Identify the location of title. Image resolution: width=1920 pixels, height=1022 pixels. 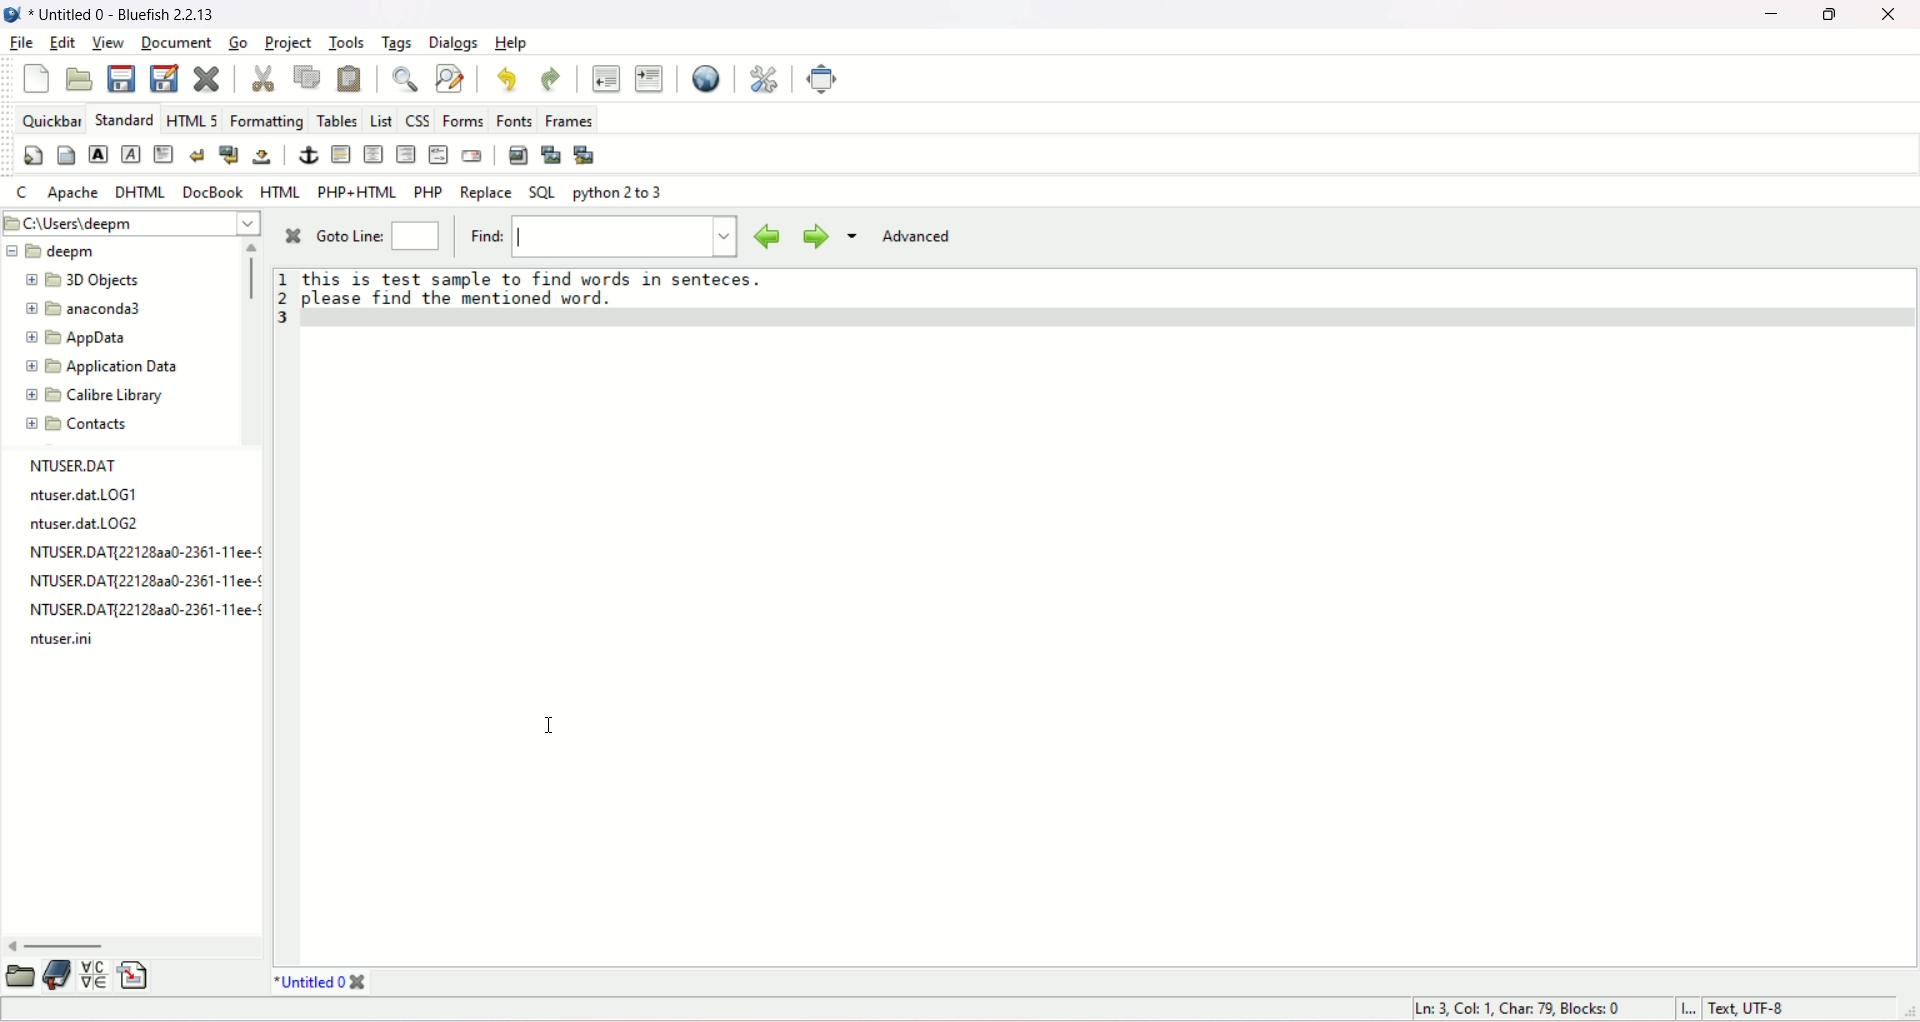
(309, 982).